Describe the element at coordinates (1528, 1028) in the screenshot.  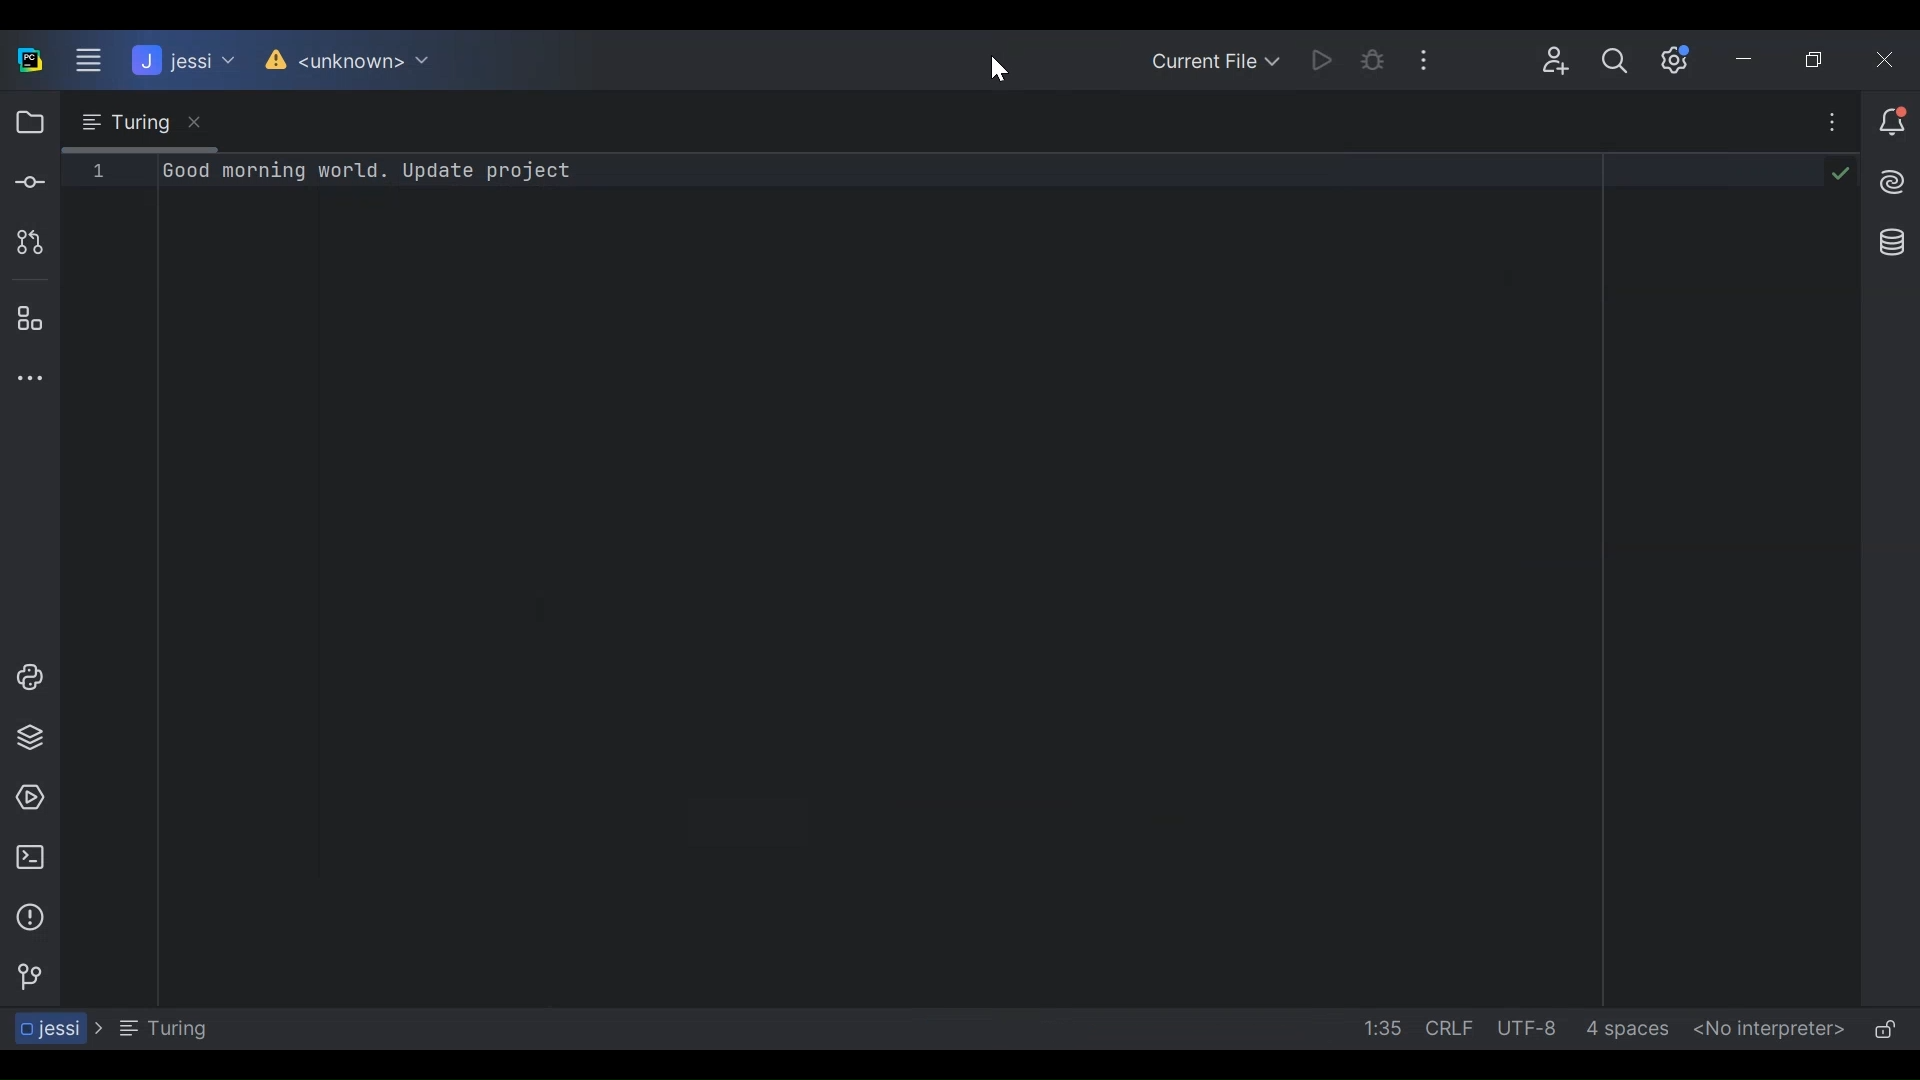
I see `UTF-8` at that location.